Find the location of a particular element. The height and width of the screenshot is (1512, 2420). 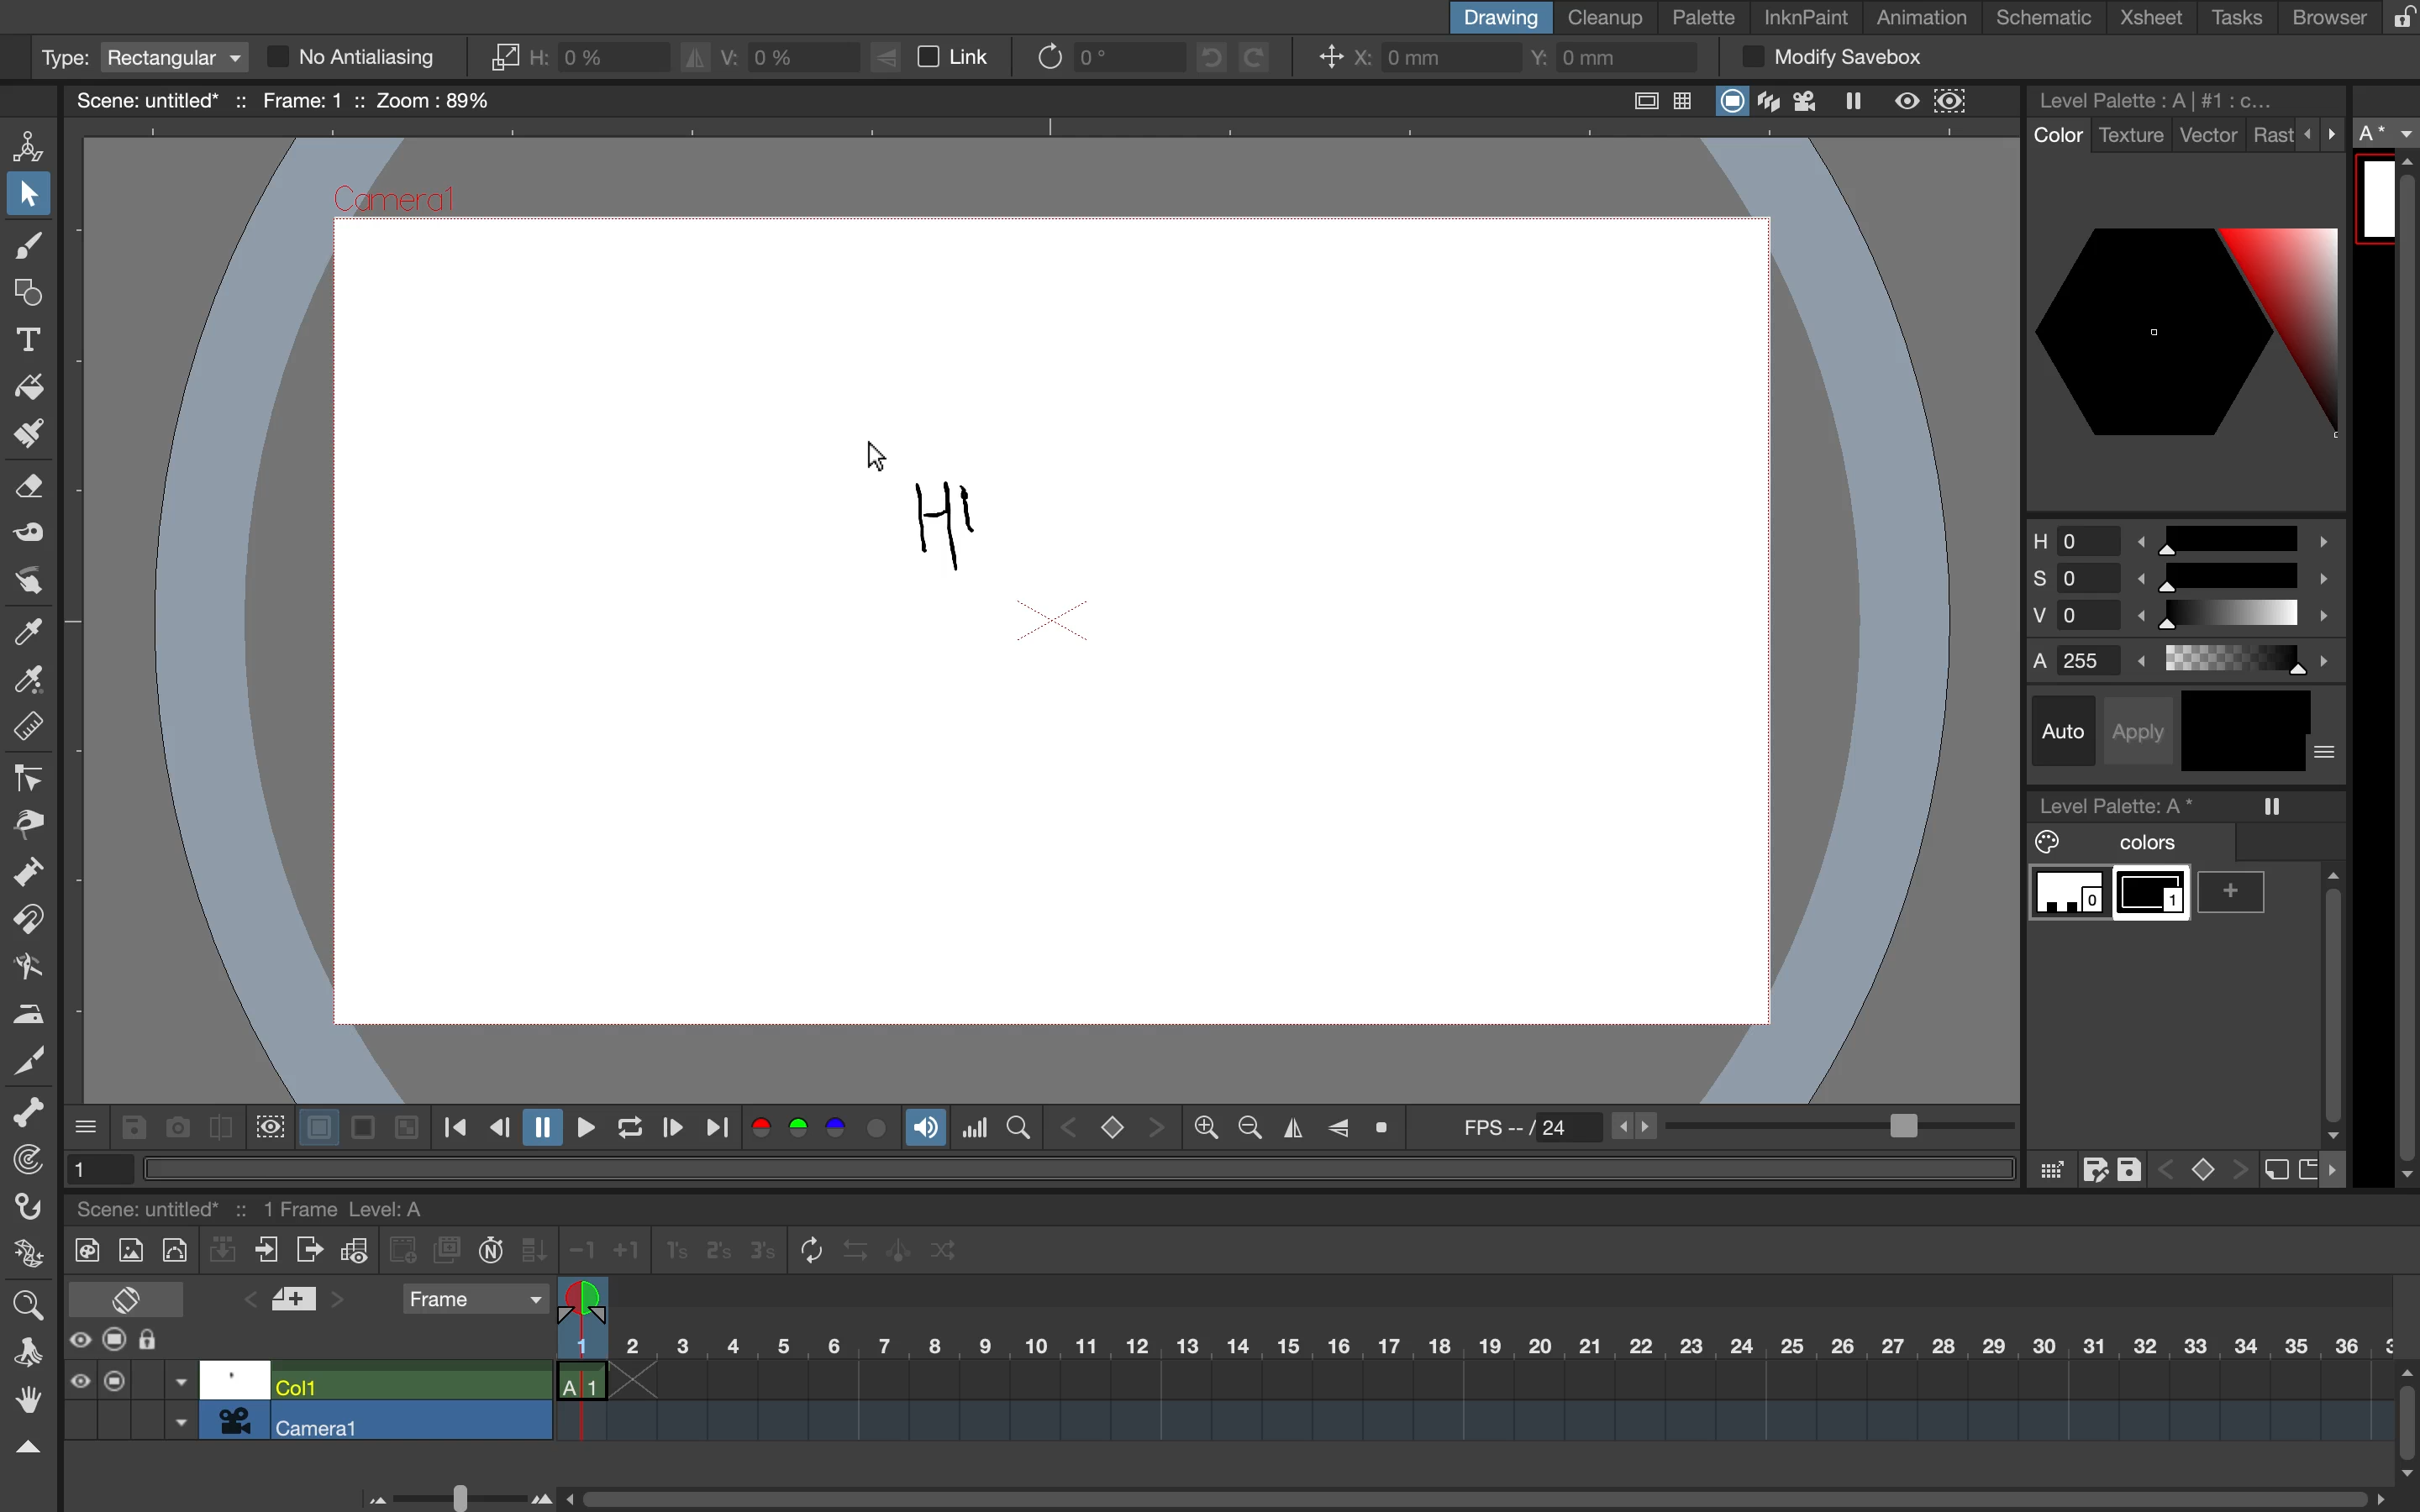

toggle edit in place is located at coordinates (354, 1254).